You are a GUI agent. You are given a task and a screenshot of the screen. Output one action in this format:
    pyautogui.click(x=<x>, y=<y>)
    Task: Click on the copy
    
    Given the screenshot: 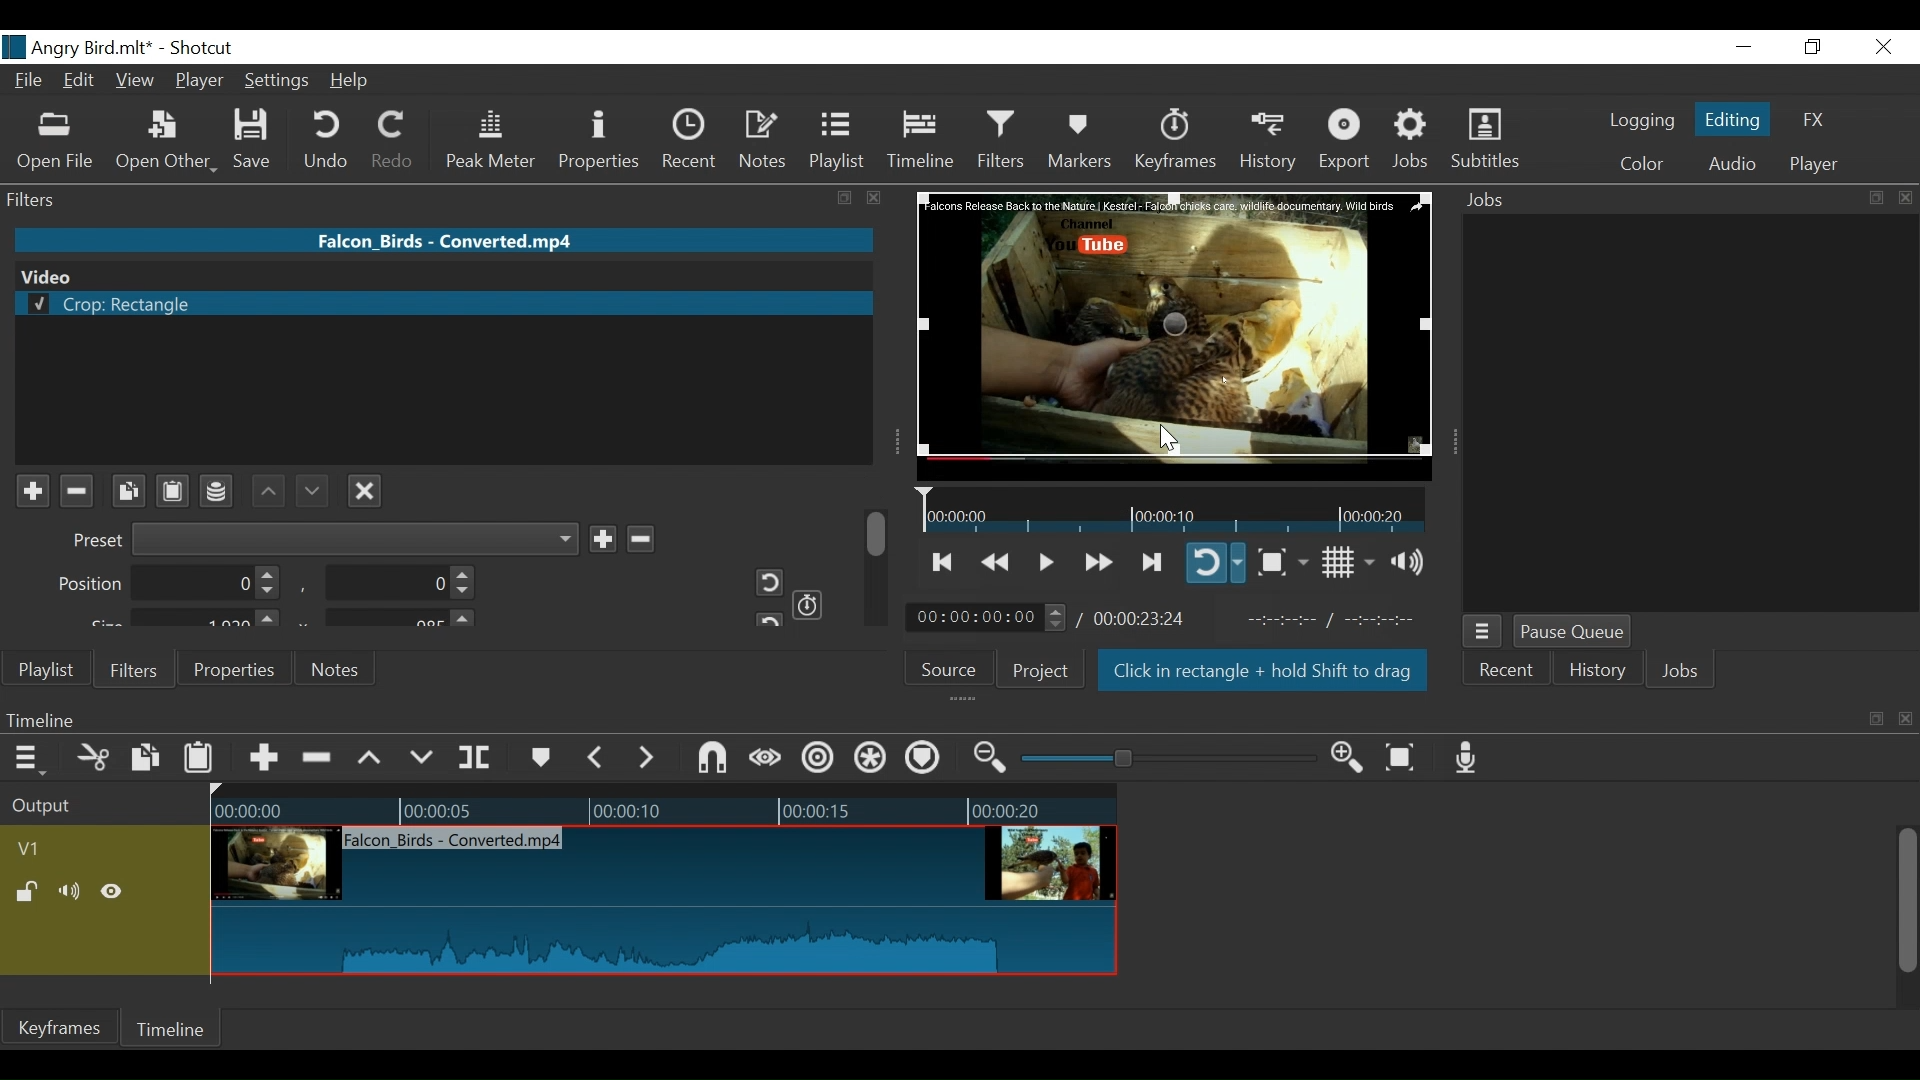 What is the action you would take?
    pyautogui.click(x=1876, y=719)
    